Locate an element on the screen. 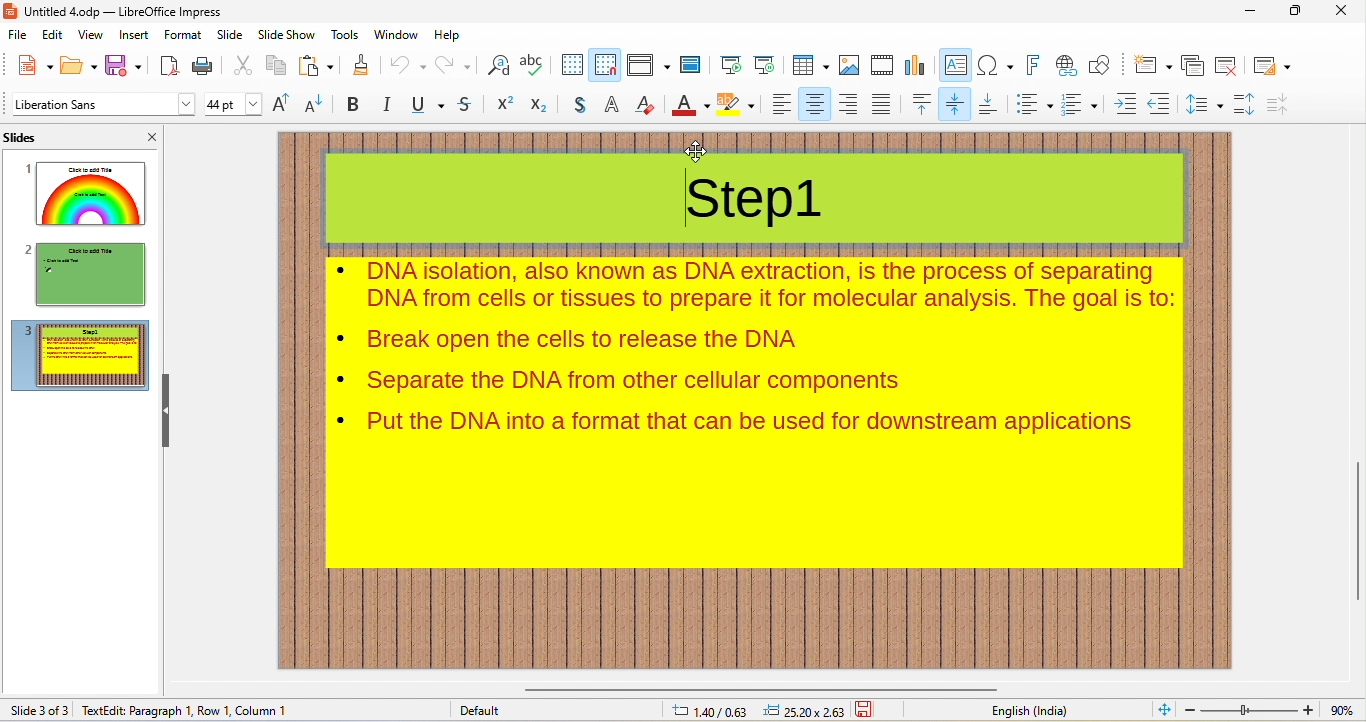  print is located at coordinates (205, 67).